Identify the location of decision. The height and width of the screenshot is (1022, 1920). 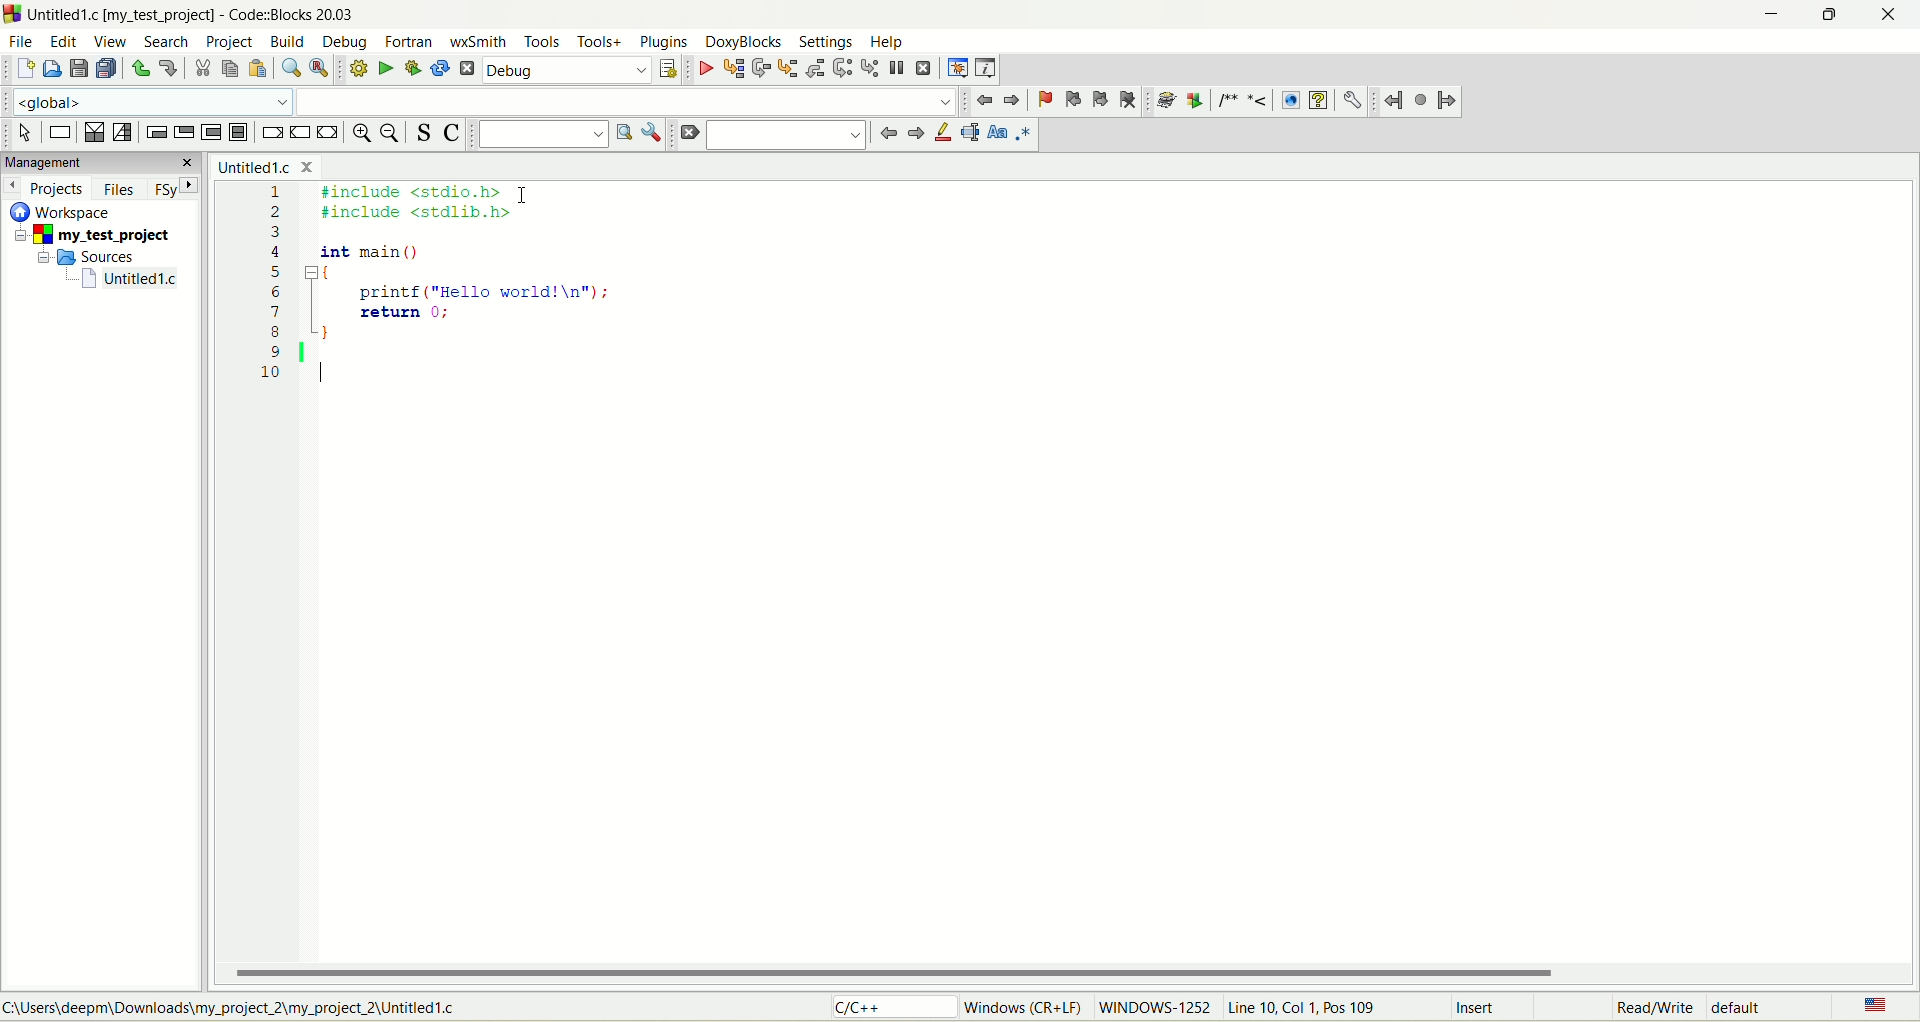
(94, 134).